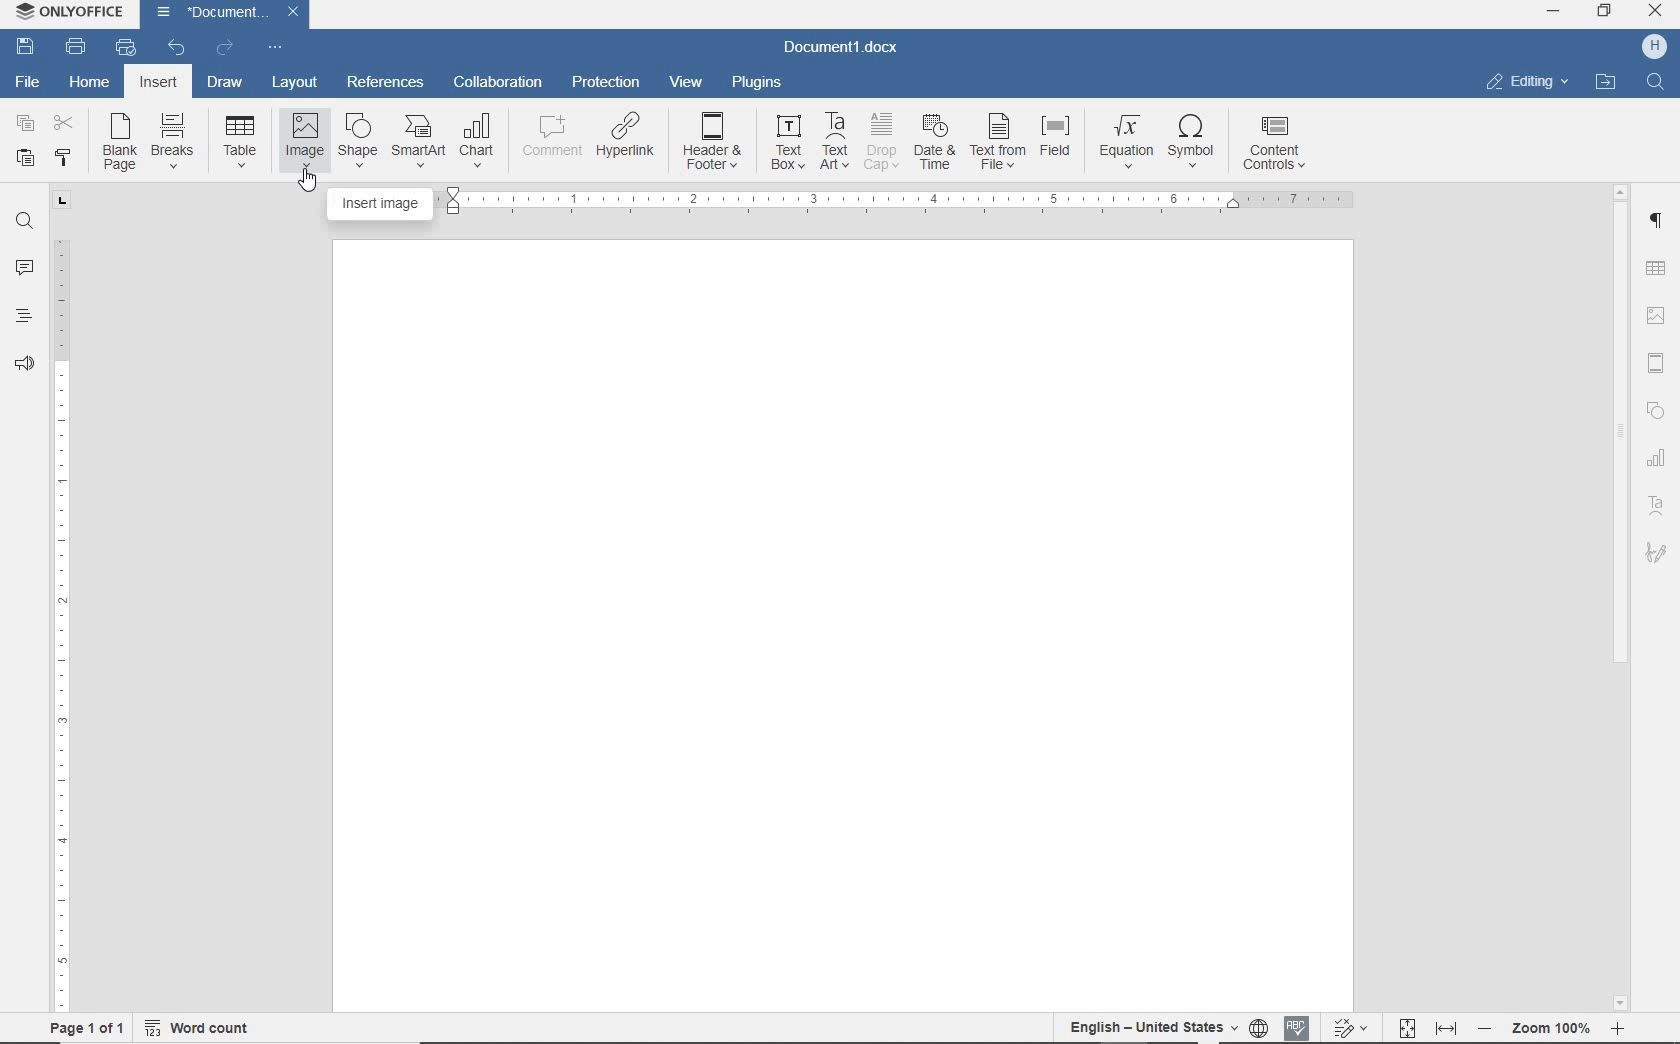  What do you see at coordinates (479, 141) in the screenshot?
I see `chart` at bounding box center [479, 141].